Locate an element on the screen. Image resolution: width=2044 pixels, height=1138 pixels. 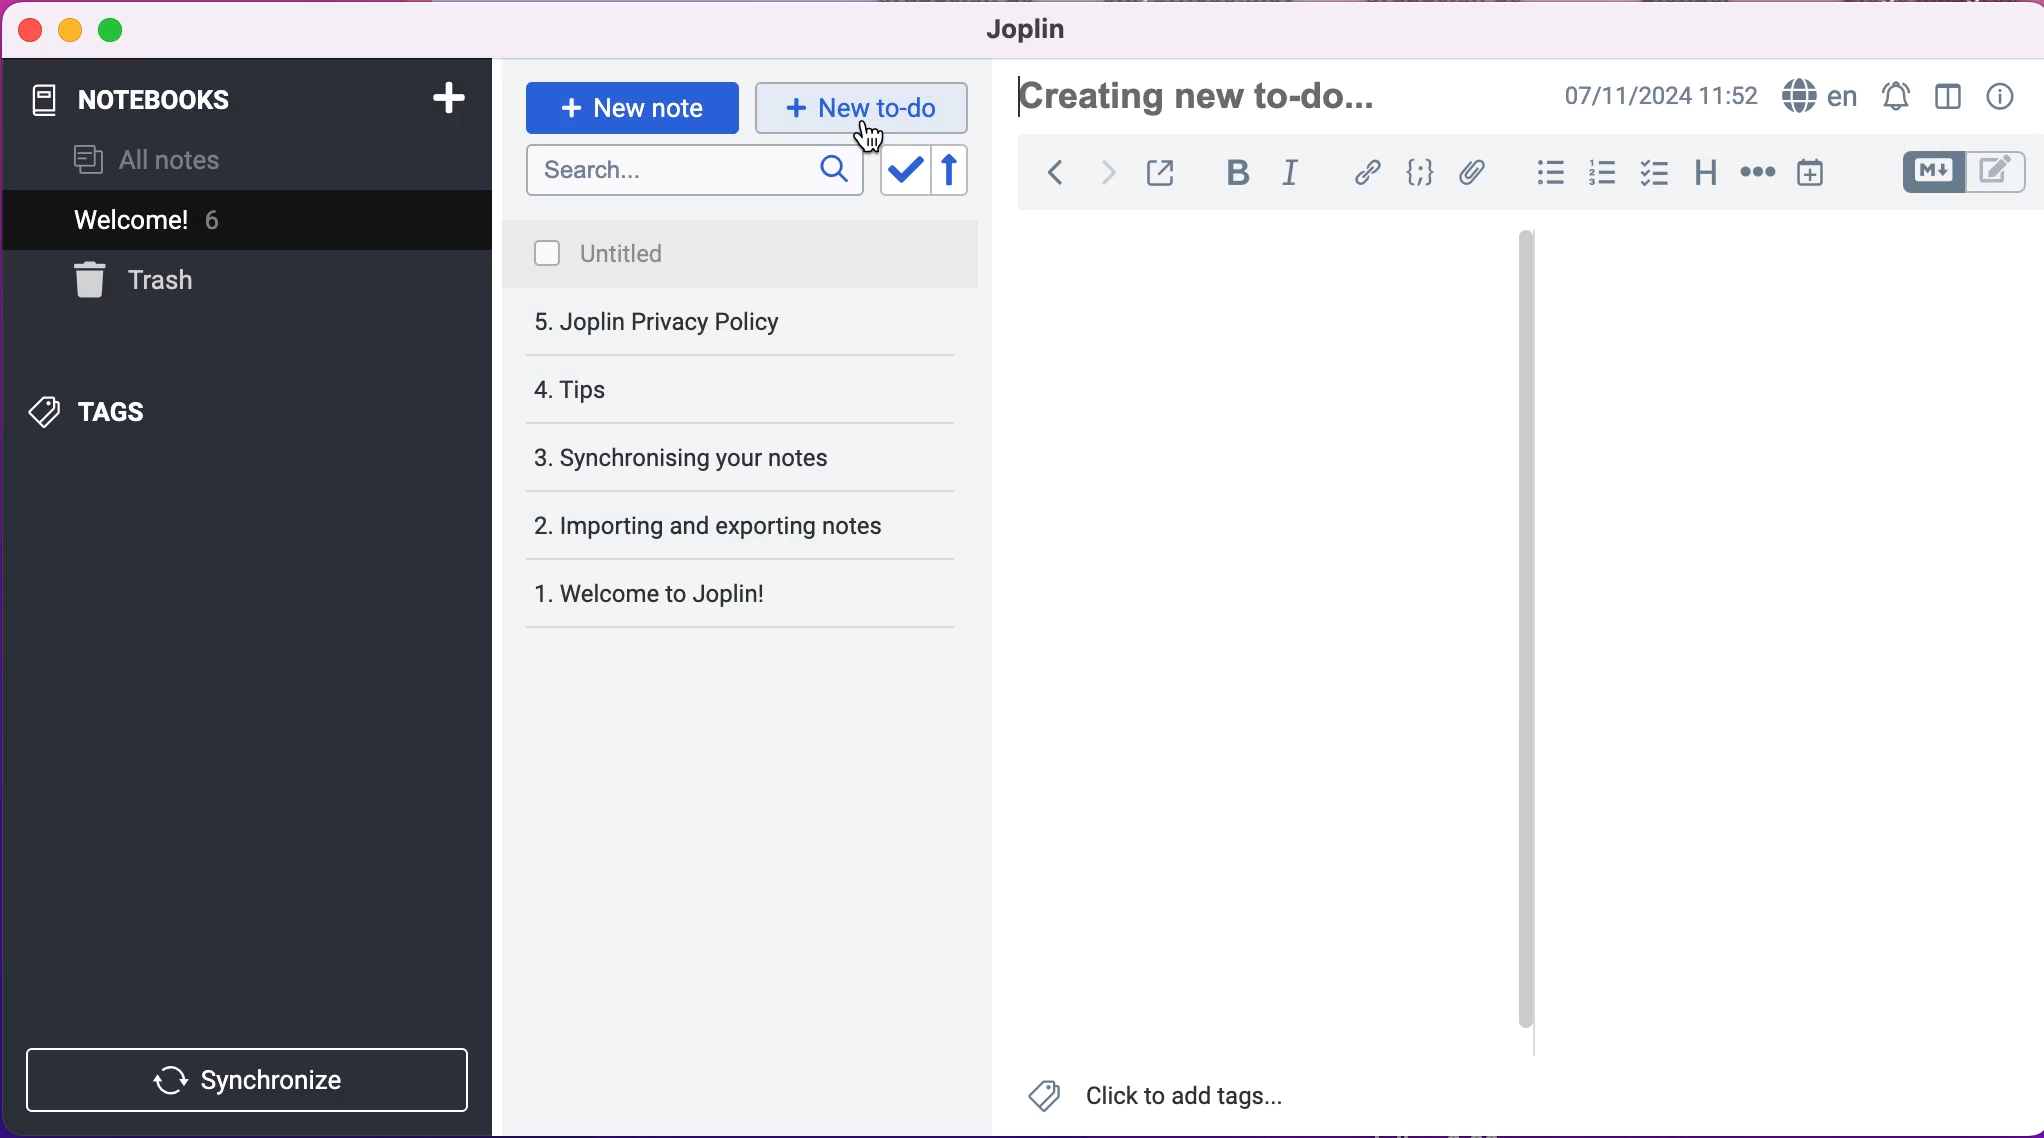
forward is located at coordinates (1109, 177).